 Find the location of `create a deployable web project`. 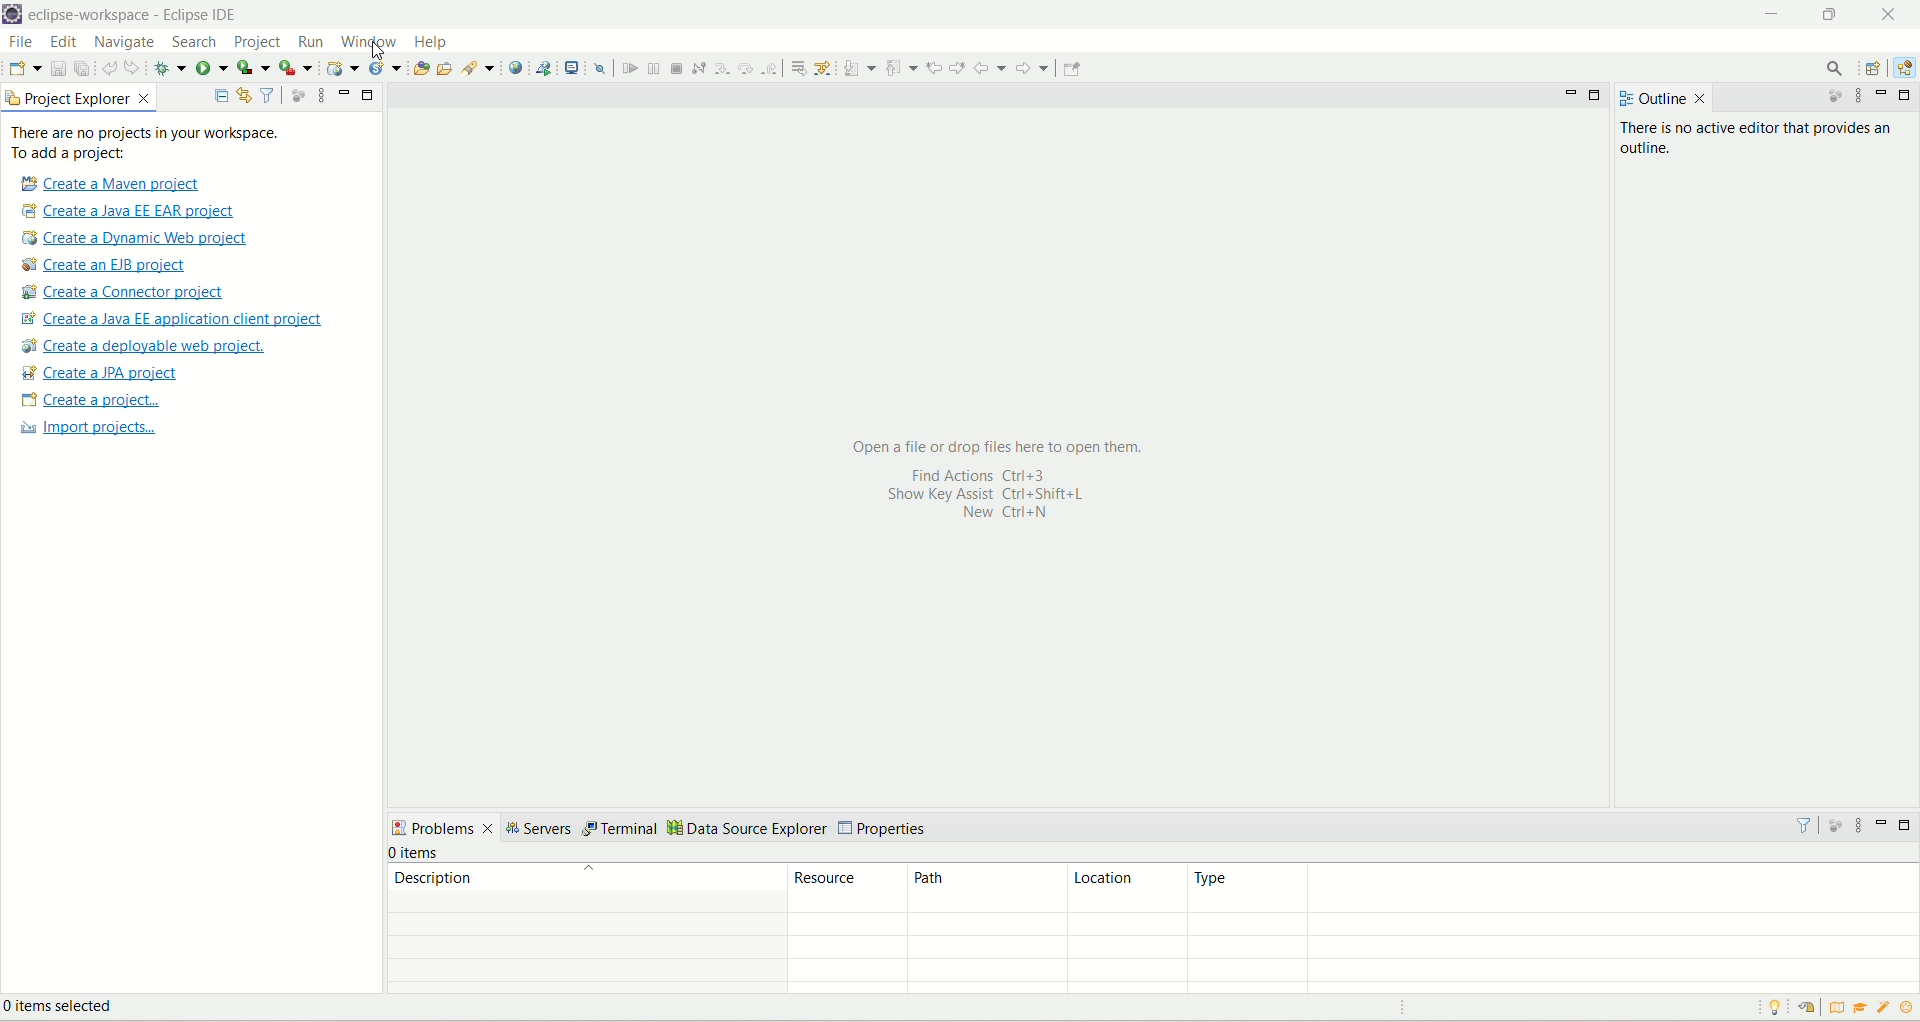

create a deployable web project is located at coordinates (145, 346).